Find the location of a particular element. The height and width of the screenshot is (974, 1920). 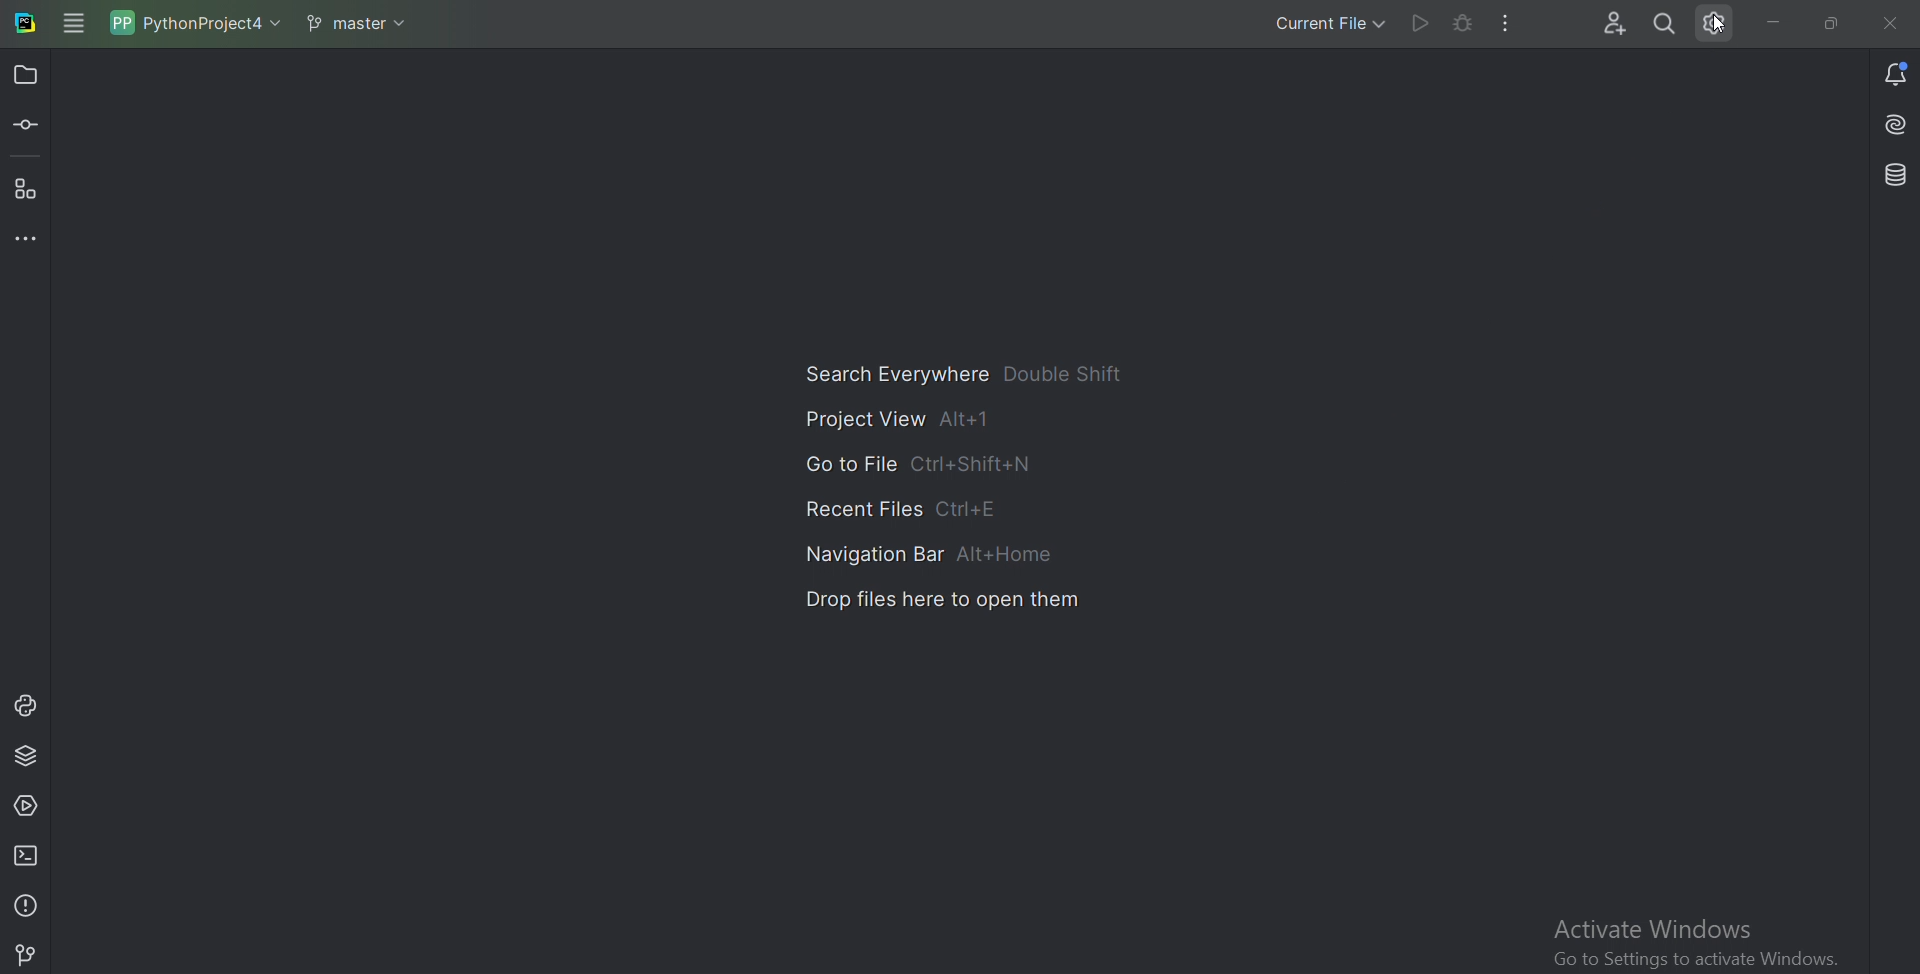

Go to file ctrl+shift+n is located at coordinates (910, 459).